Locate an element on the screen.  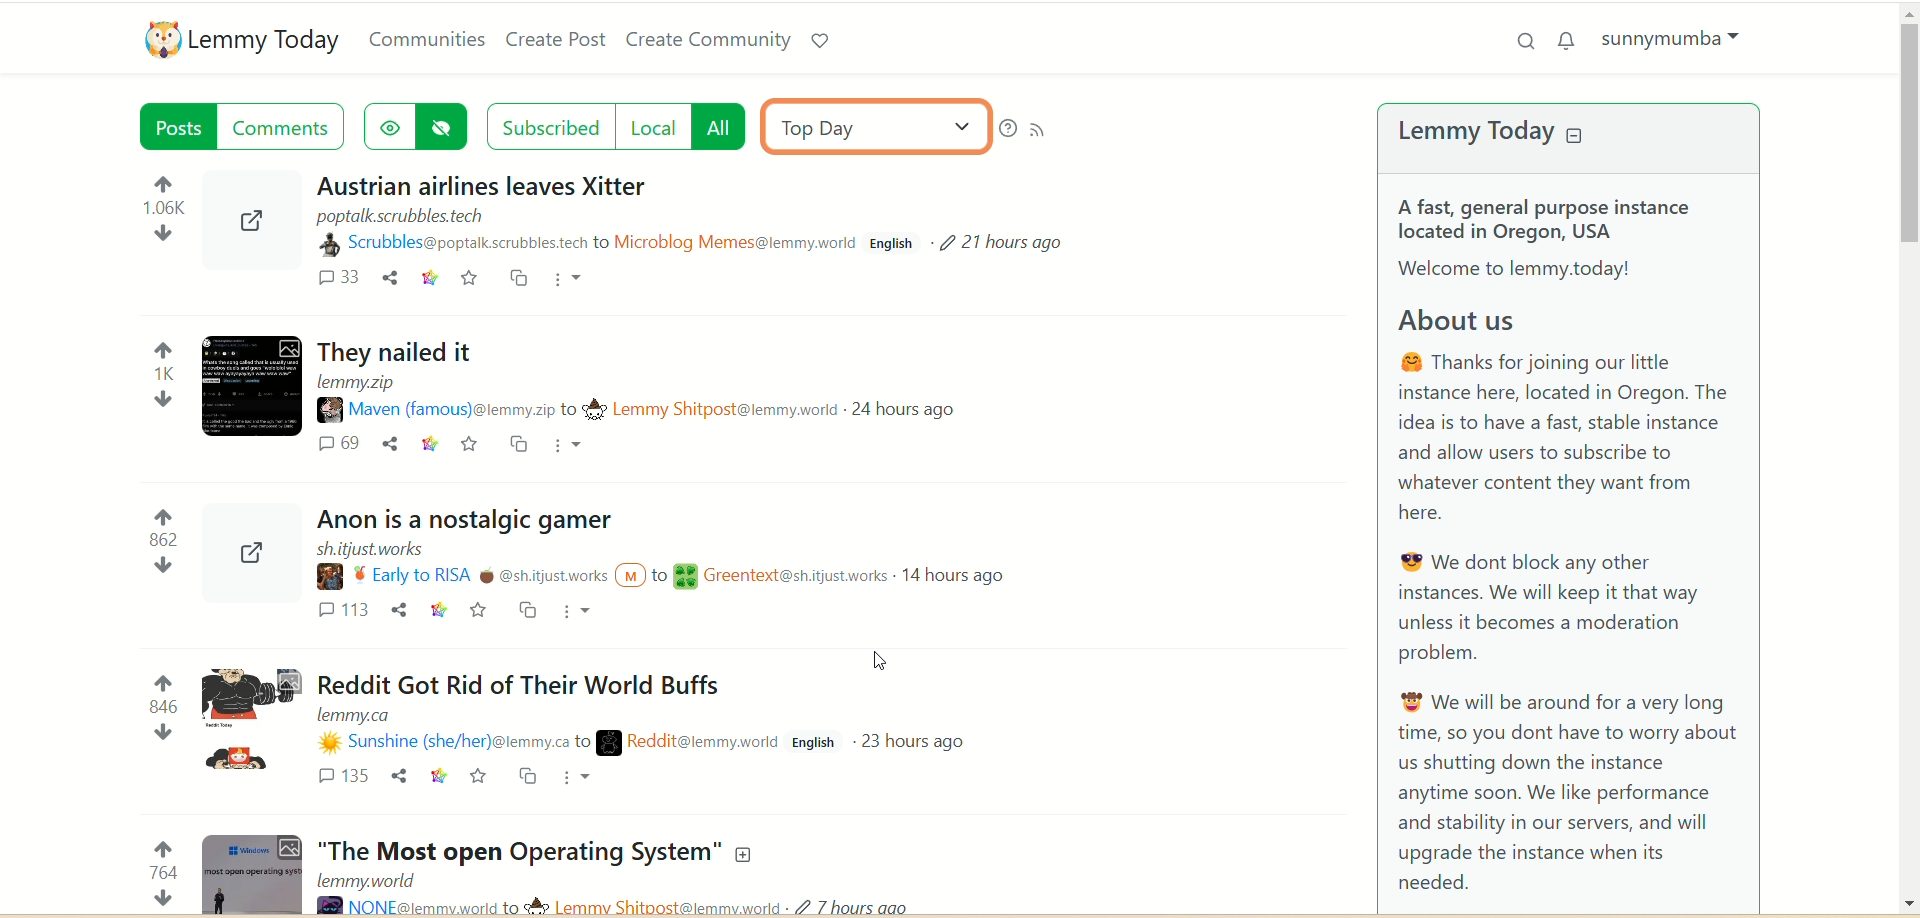
sunnymumba(account) is located at coordinates (1678, 38).